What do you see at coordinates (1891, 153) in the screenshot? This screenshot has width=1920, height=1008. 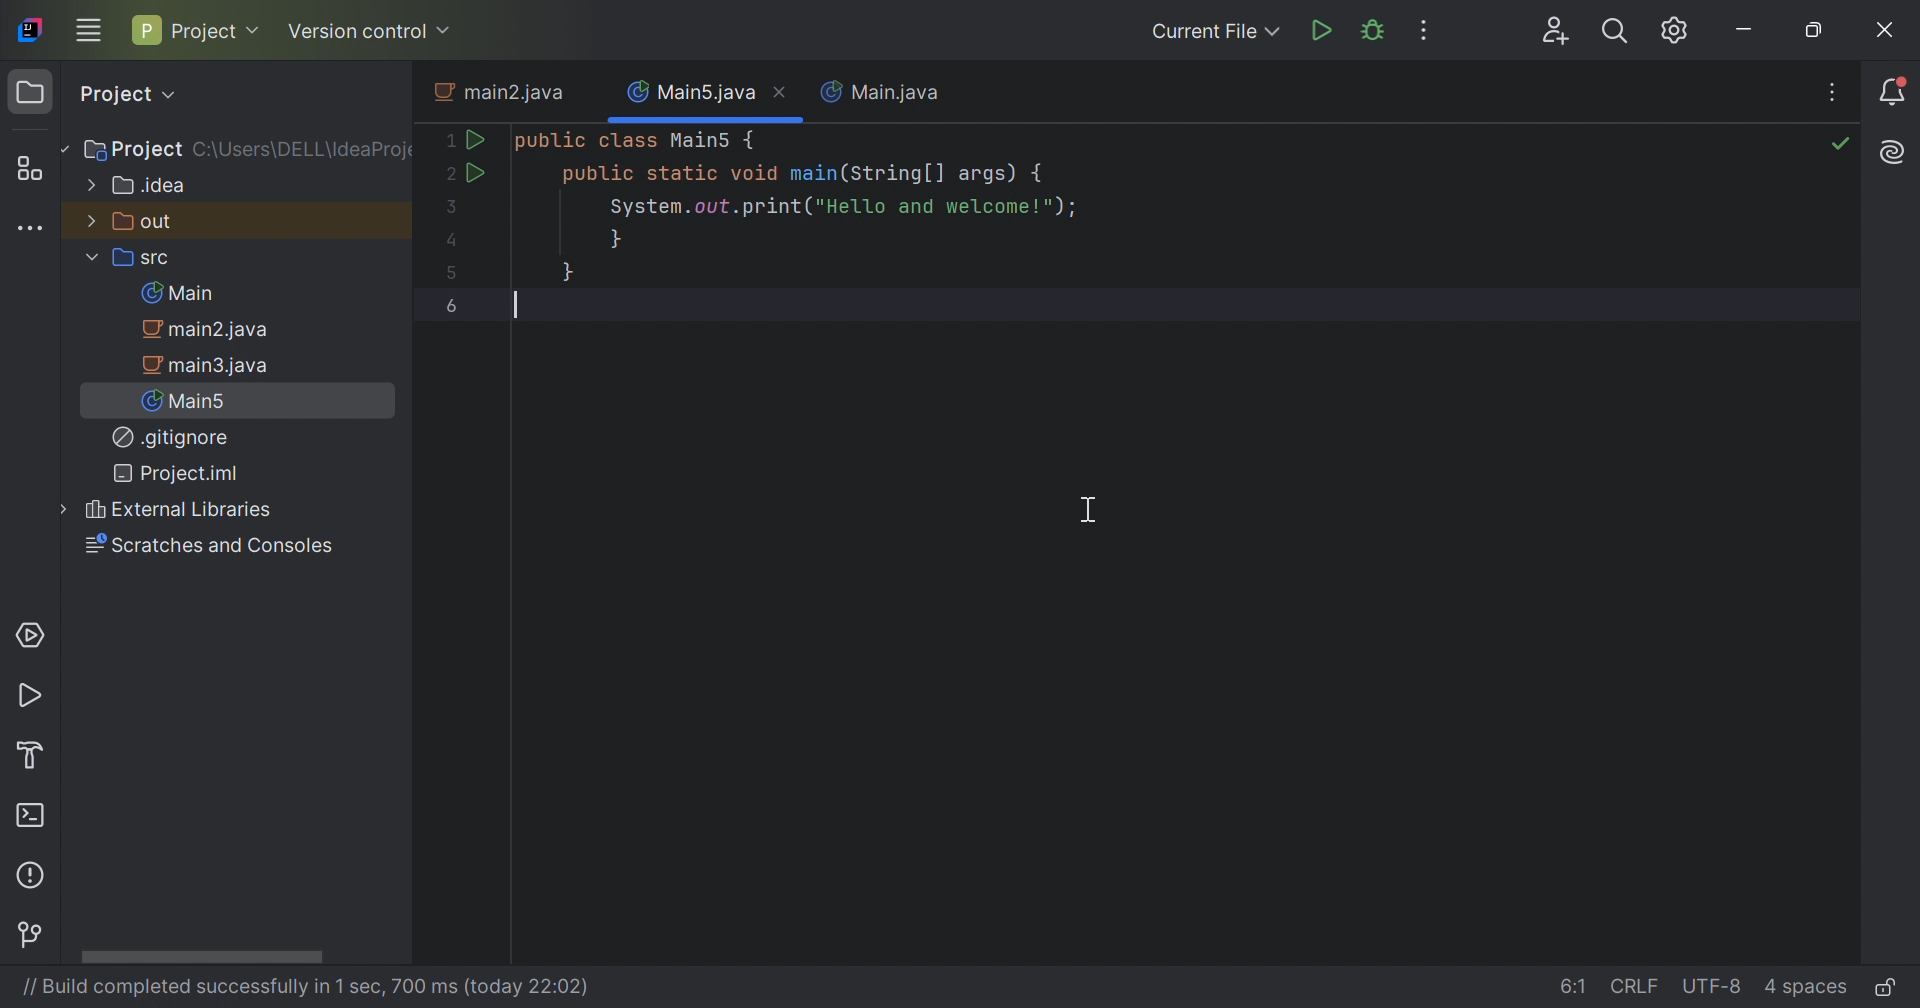 I see `Recent Files, Tab Actions, and More` at bounding box center [1891, 153].